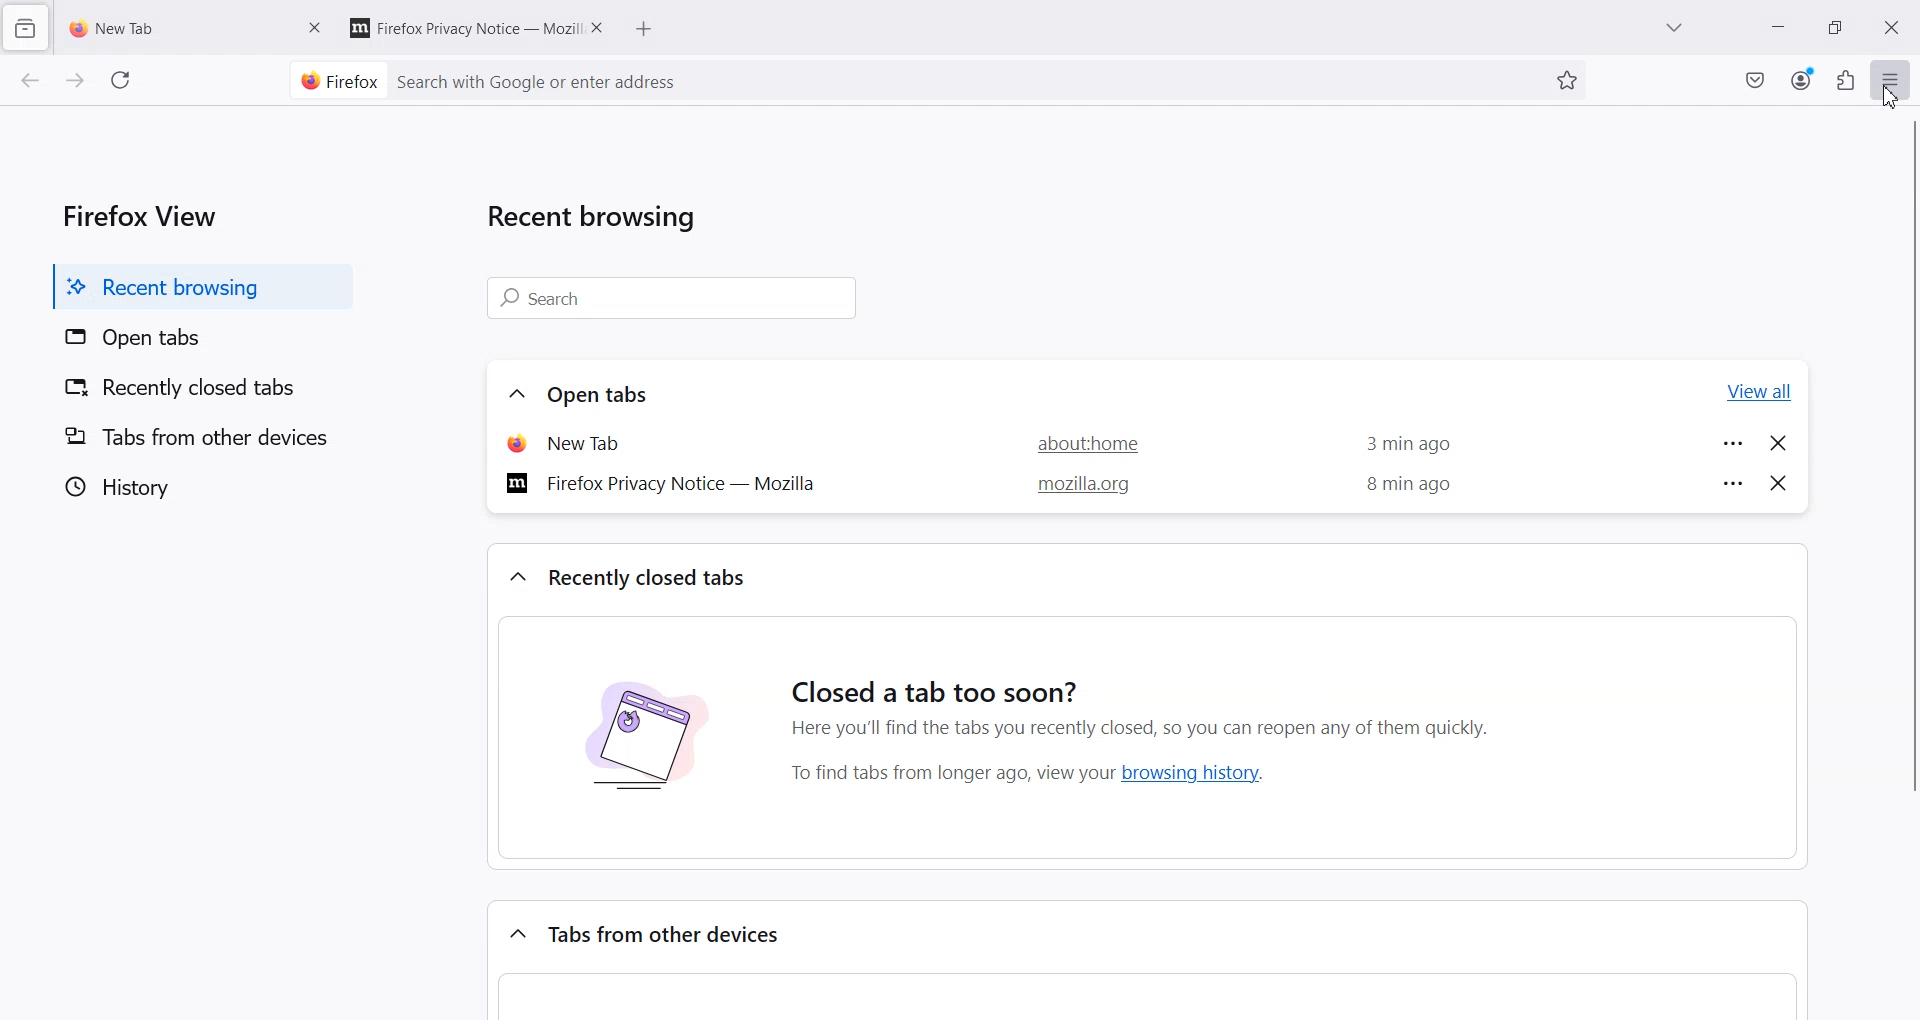  I want to click on Open tabs, so click(195, 339).